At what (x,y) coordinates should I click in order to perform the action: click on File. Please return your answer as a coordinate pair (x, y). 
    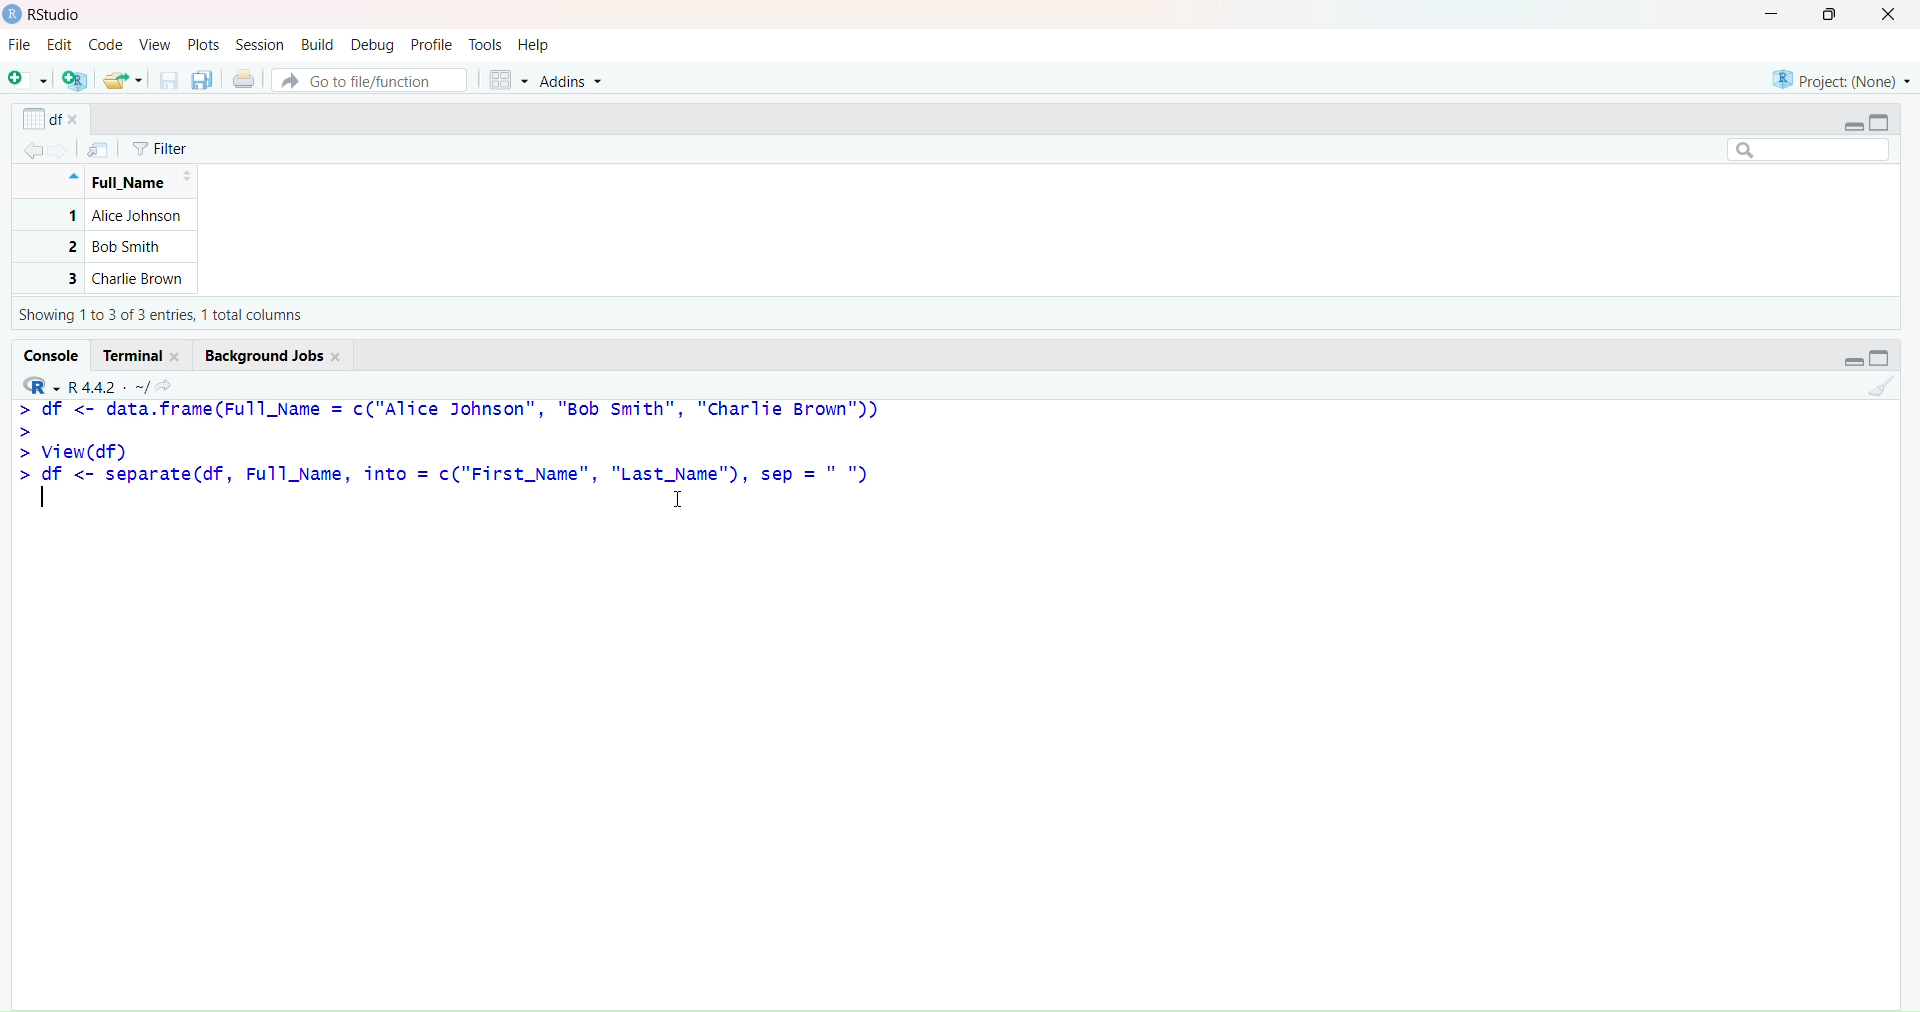
    Looking at the image, I should click on (21, 46).